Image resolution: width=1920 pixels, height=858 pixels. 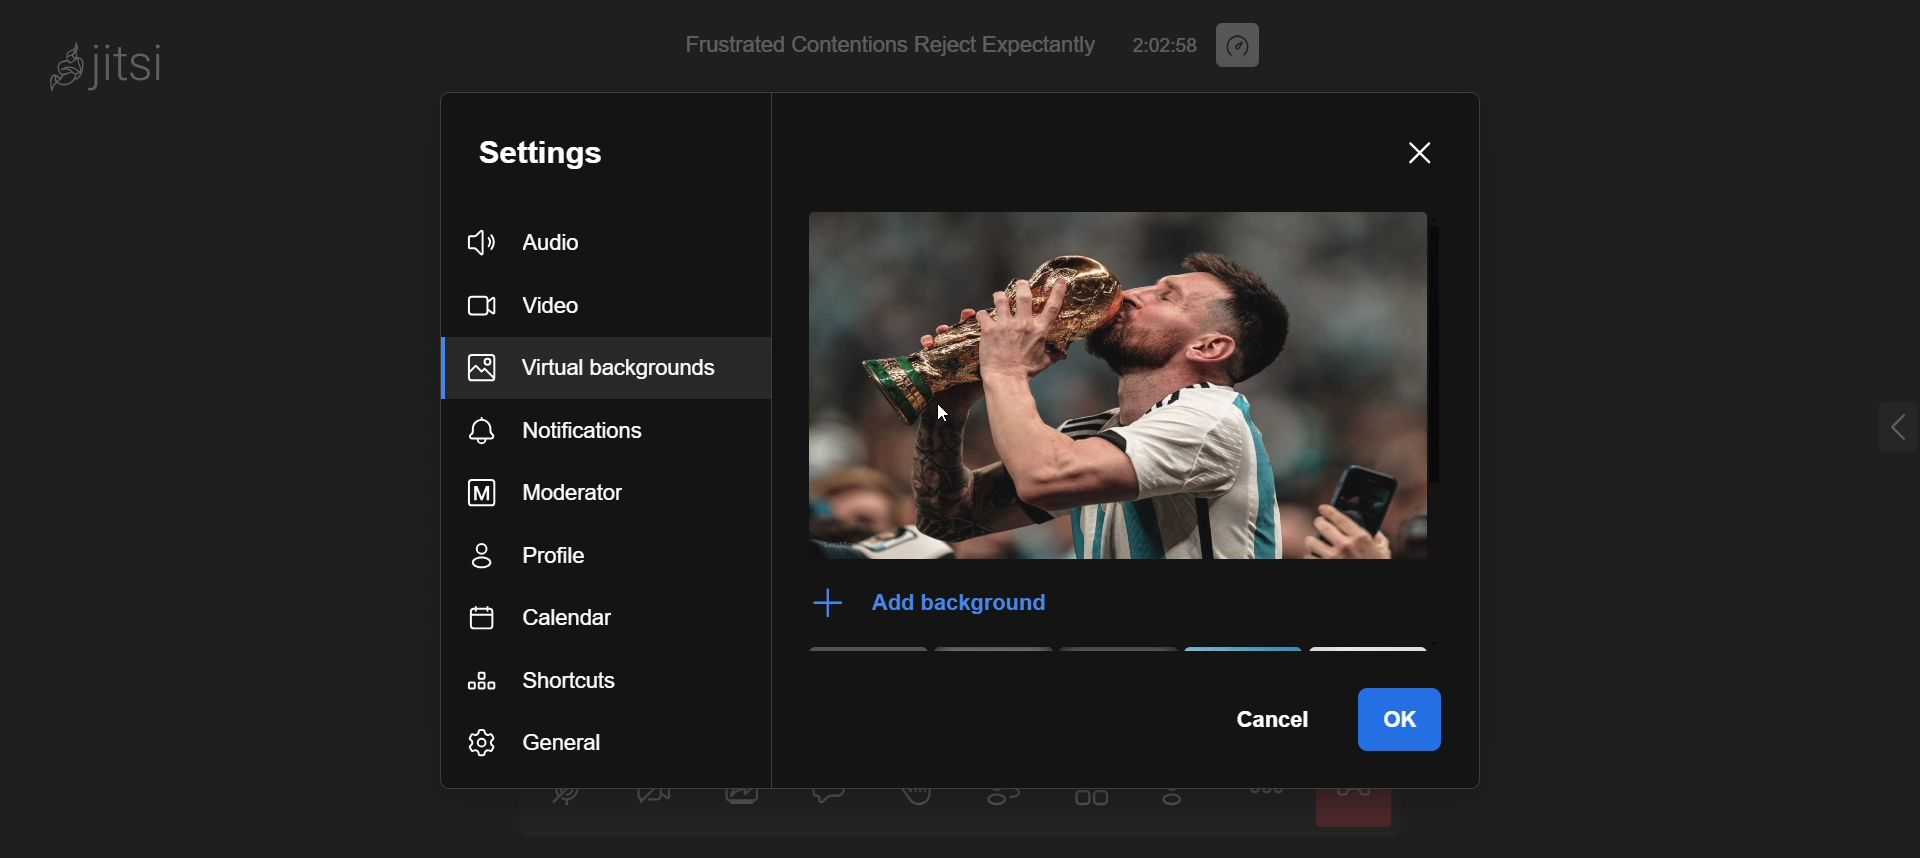 What do you see at coordinates (1166, 42) in the screenshot?
I see `2:02:58` at bounding box center [1166, 42].